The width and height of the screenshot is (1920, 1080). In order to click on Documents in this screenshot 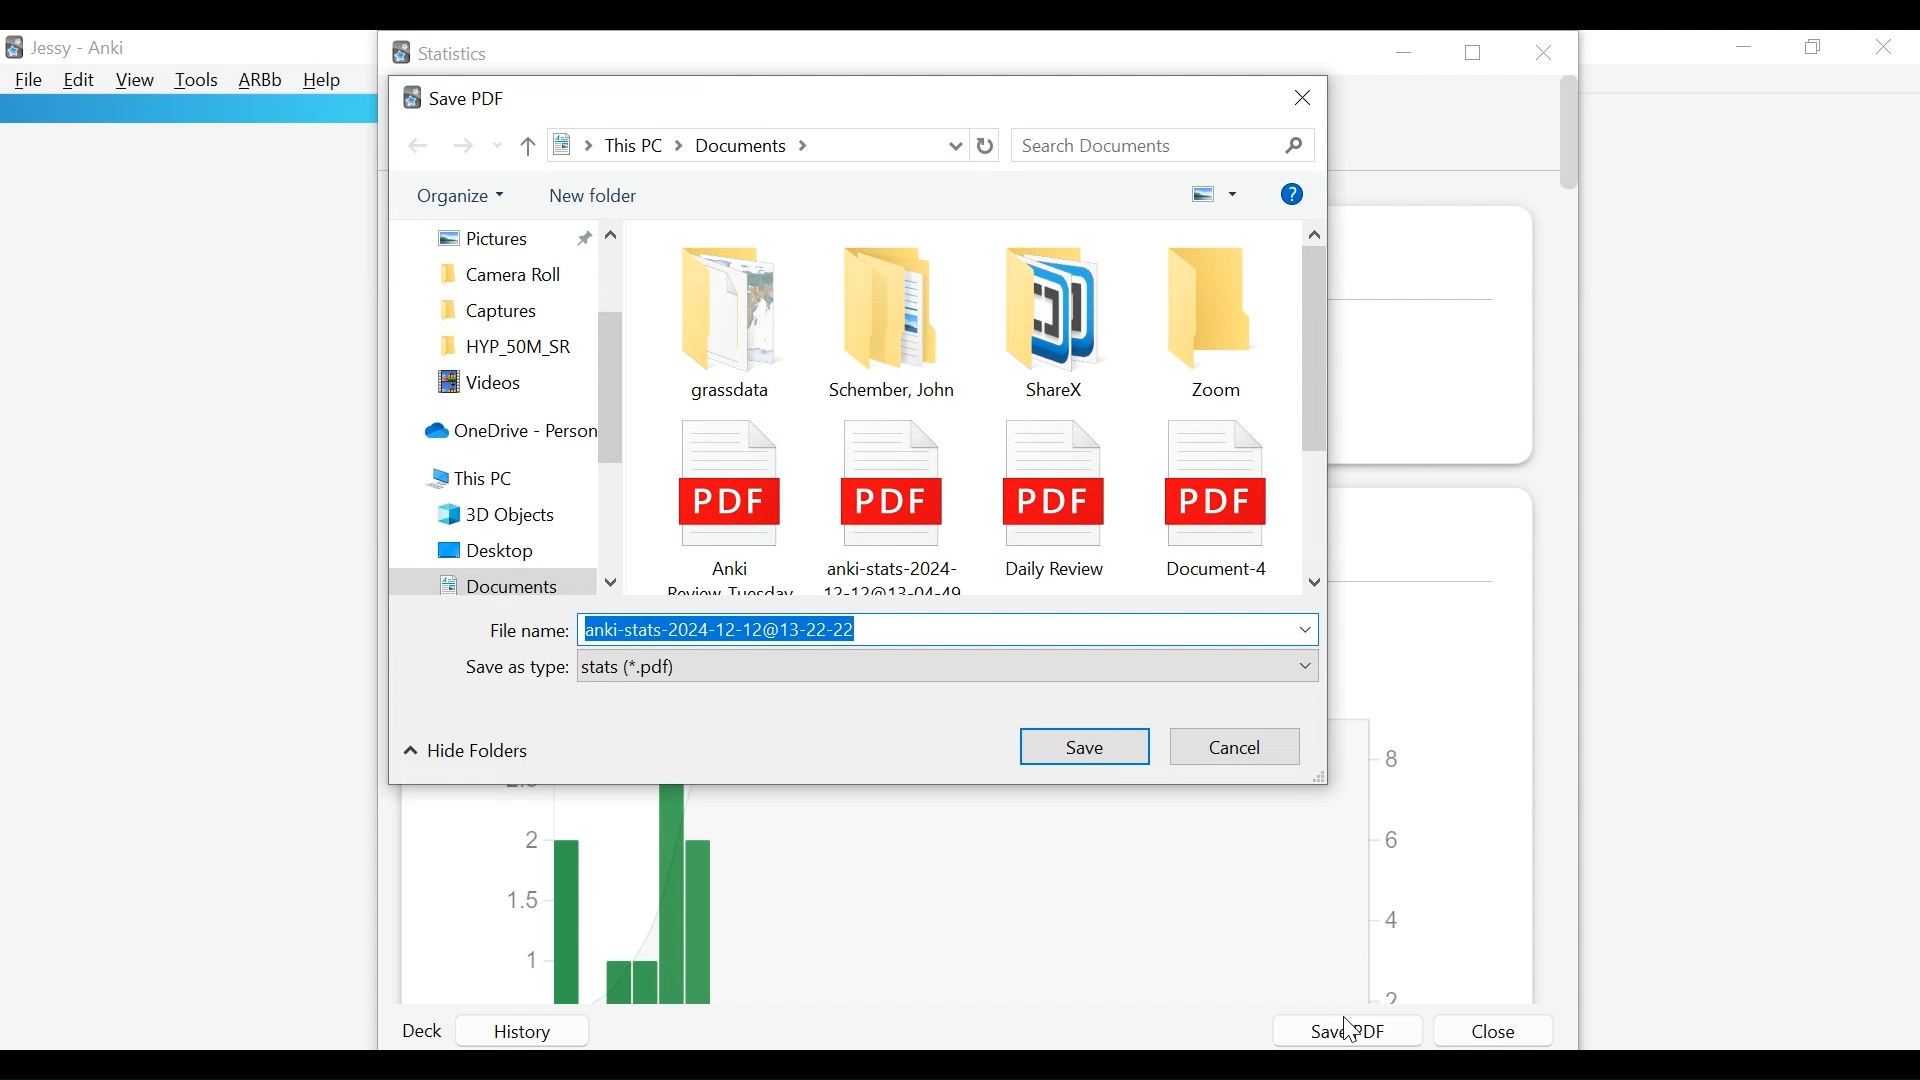, I will do `click(489, 583)`.